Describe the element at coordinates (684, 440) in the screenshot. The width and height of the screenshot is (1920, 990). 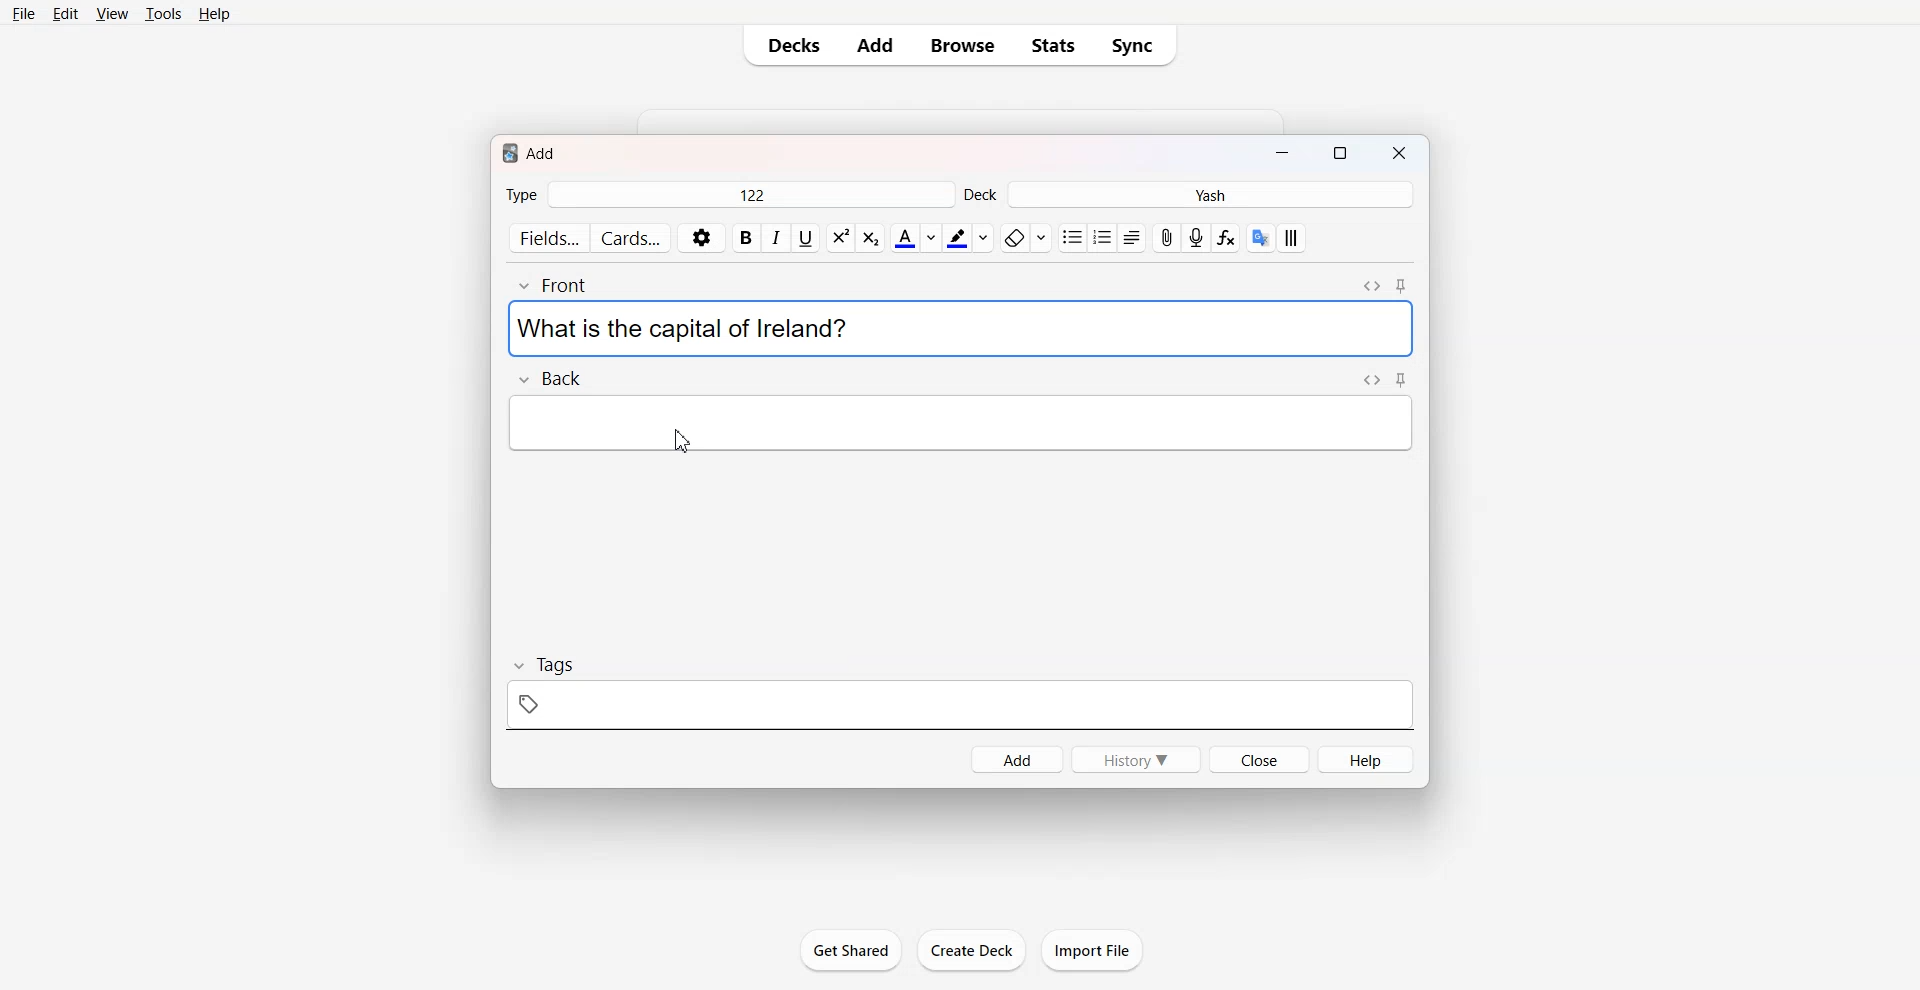
I see `Cursor` at that location.